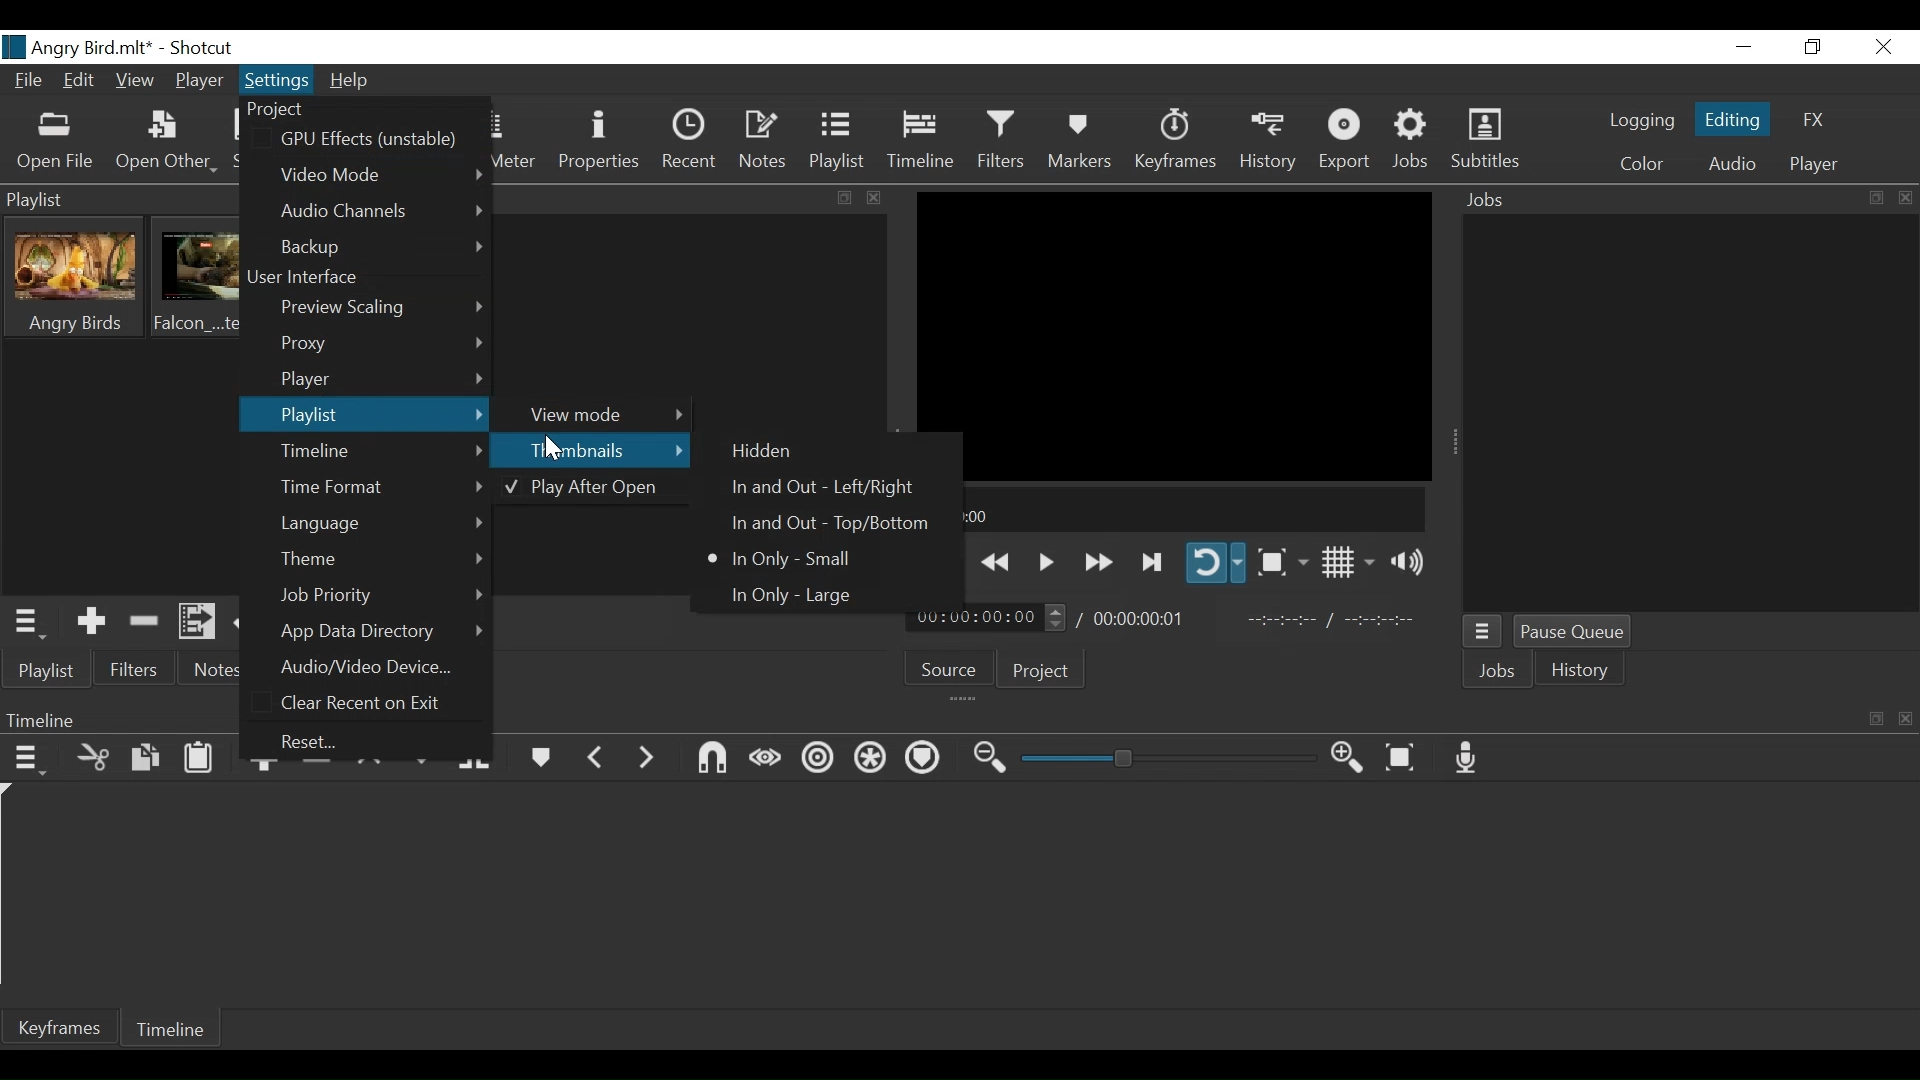 The height and width of the screenshot is (1080, 1920). Describe the element at coordinates (1334, 622) in the screenshot. I see `In point` at that location.